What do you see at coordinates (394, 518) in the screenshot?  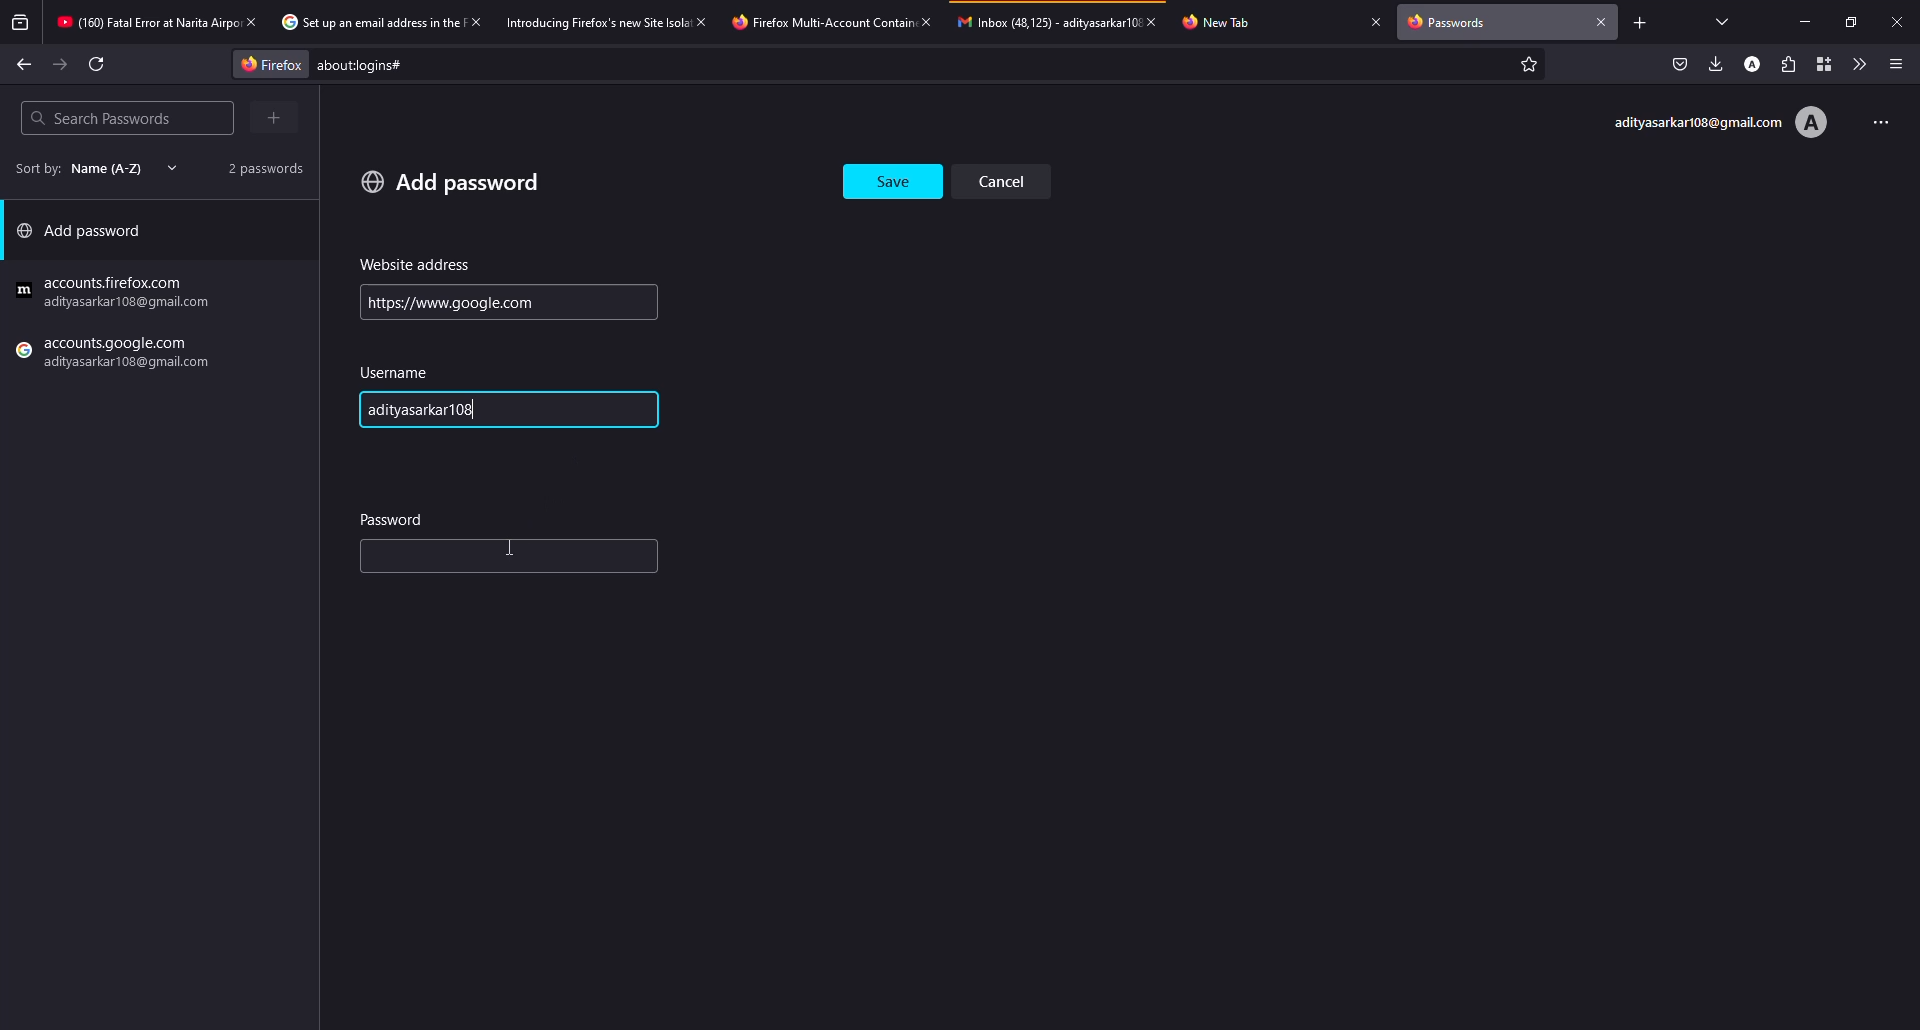 I see `password` at bounding box center [394, 518].